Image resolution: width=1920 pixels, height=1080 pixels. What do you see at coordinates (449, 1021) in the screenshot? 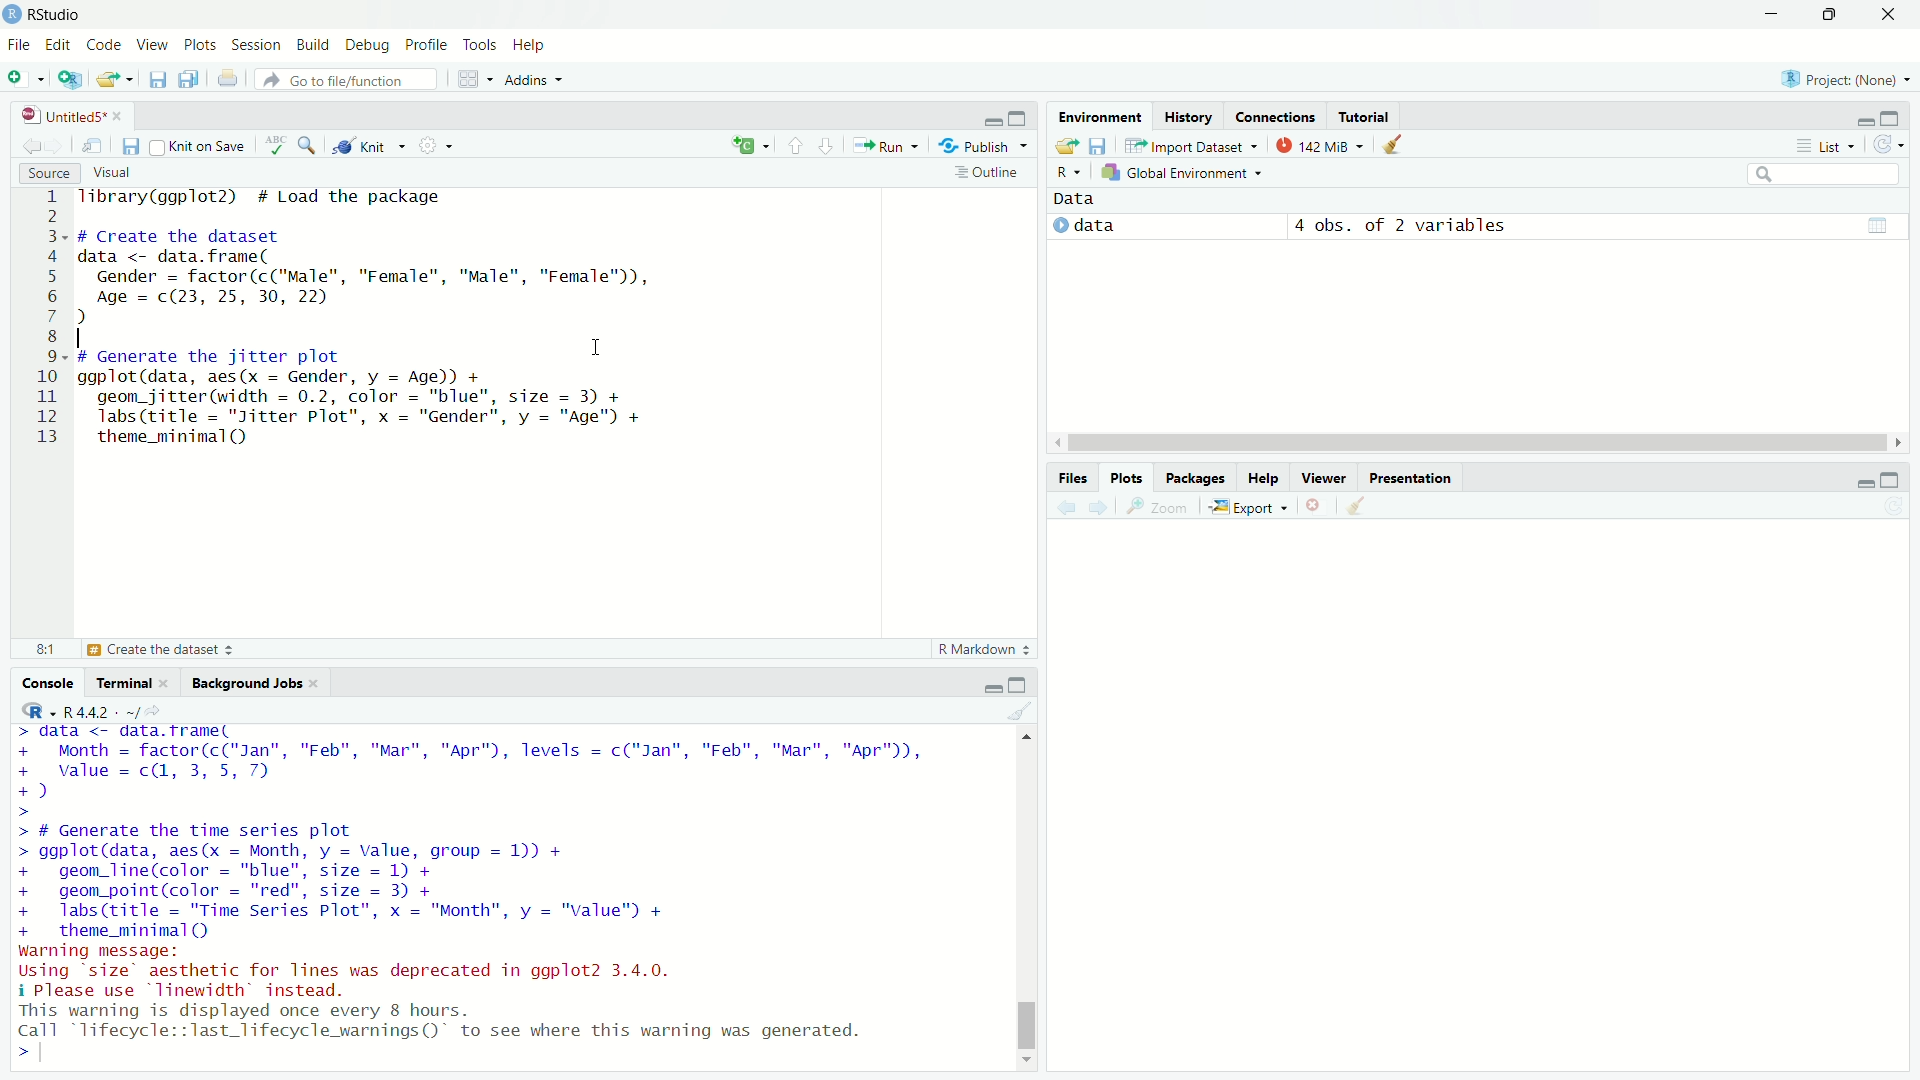
I see `warning displayed` at bounding box center [449, 1021].